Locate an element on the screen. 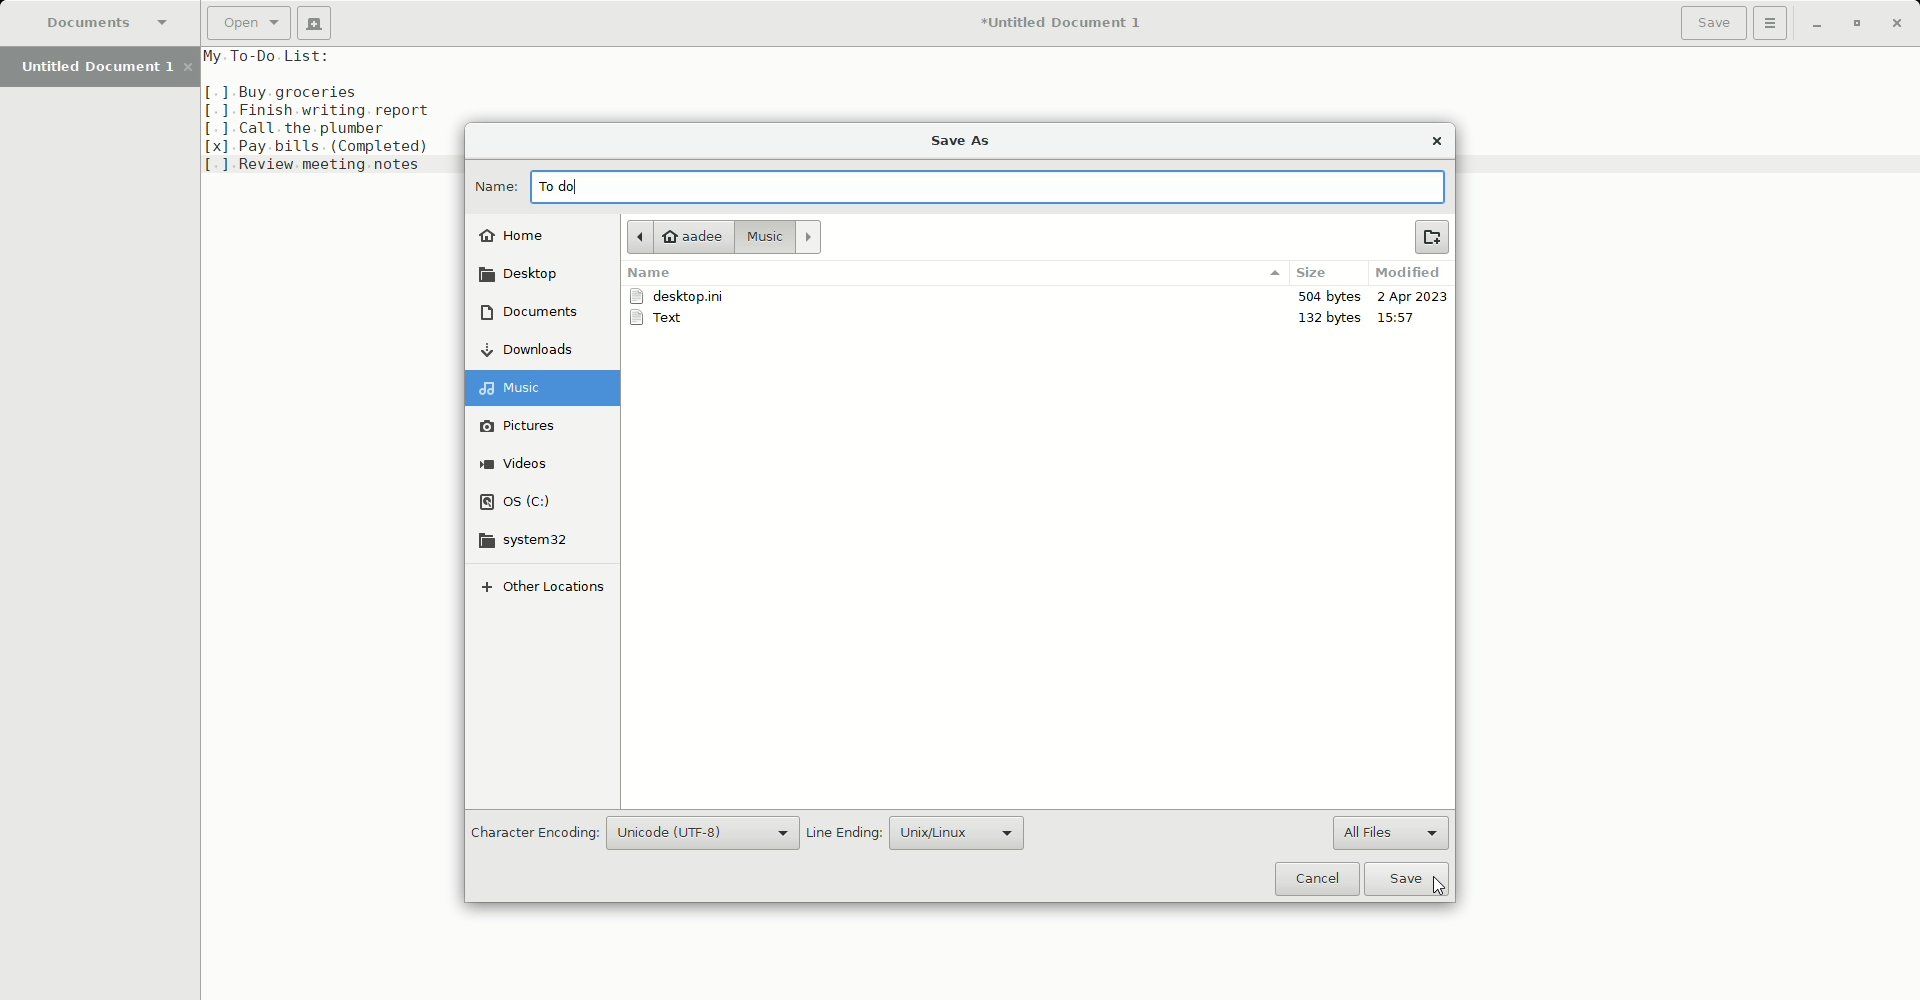  Open is located at coordinates (246, 22).